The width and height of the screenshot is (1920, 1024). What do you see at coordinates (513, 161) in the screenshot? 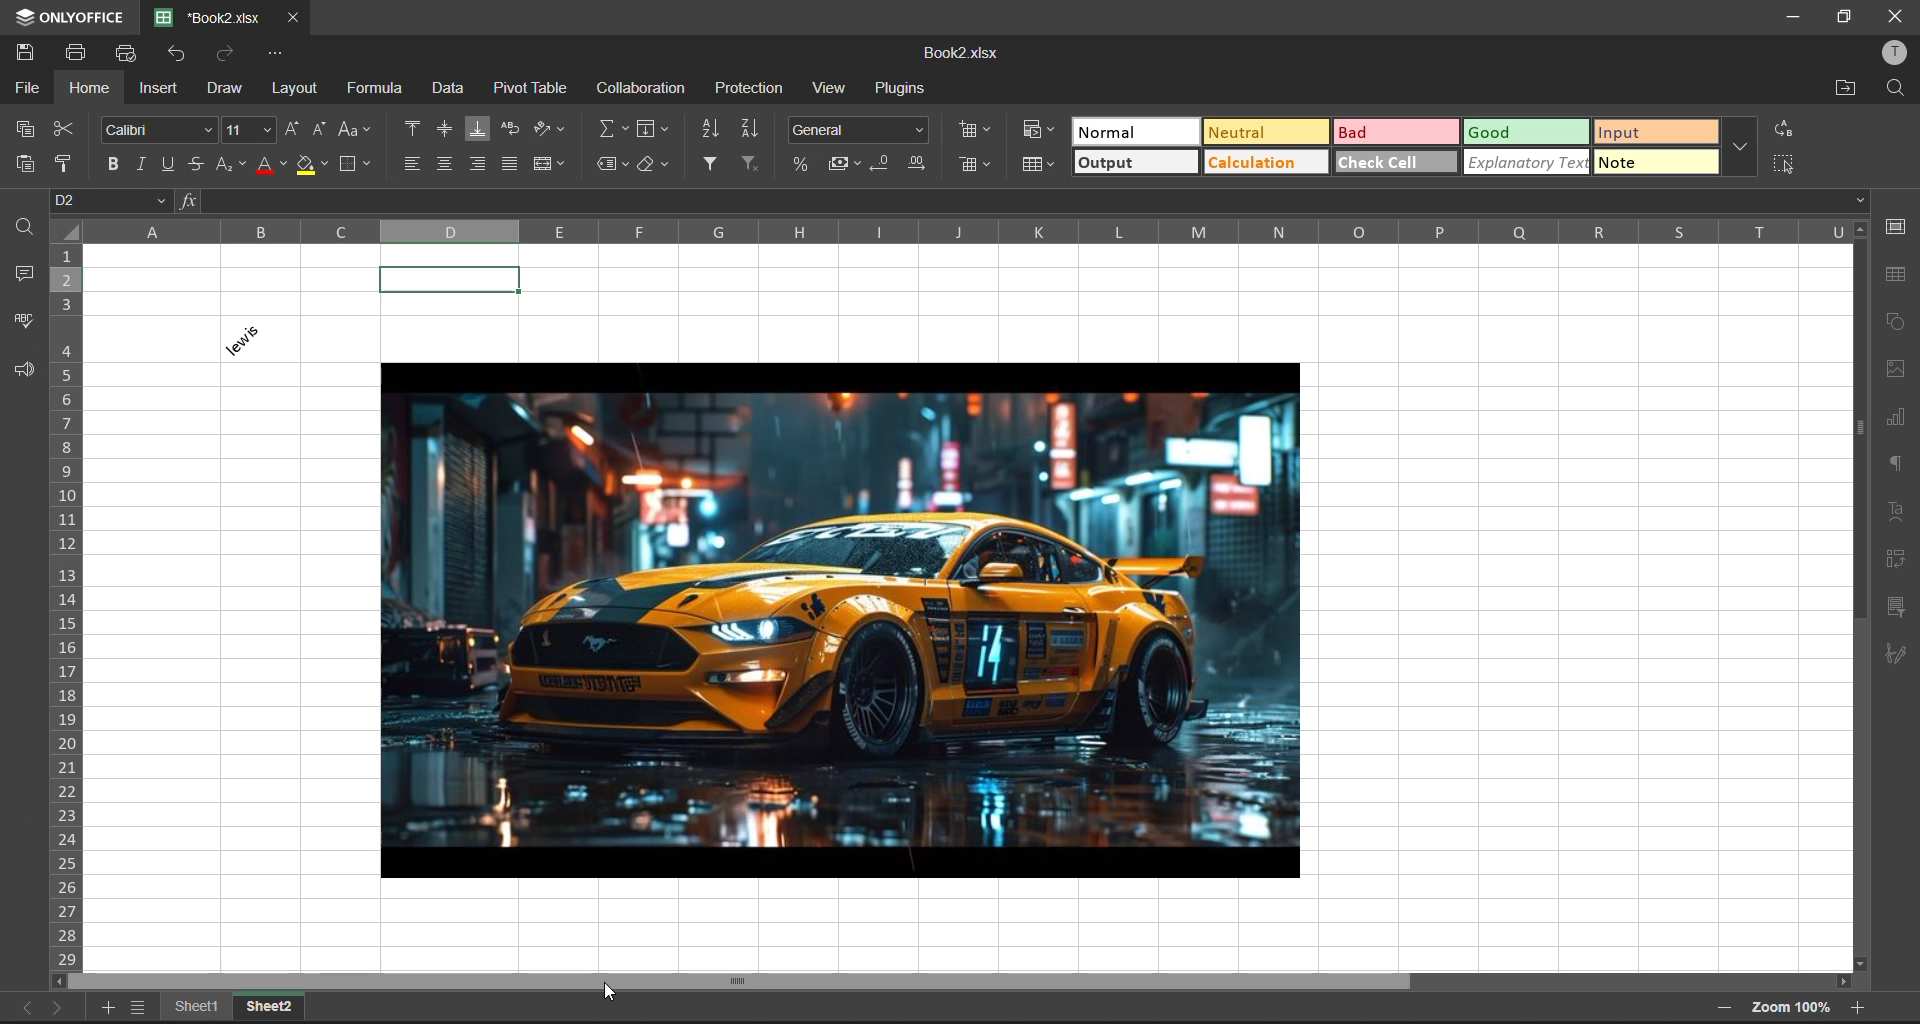
I see `justified` at bounding box center [513, 161].